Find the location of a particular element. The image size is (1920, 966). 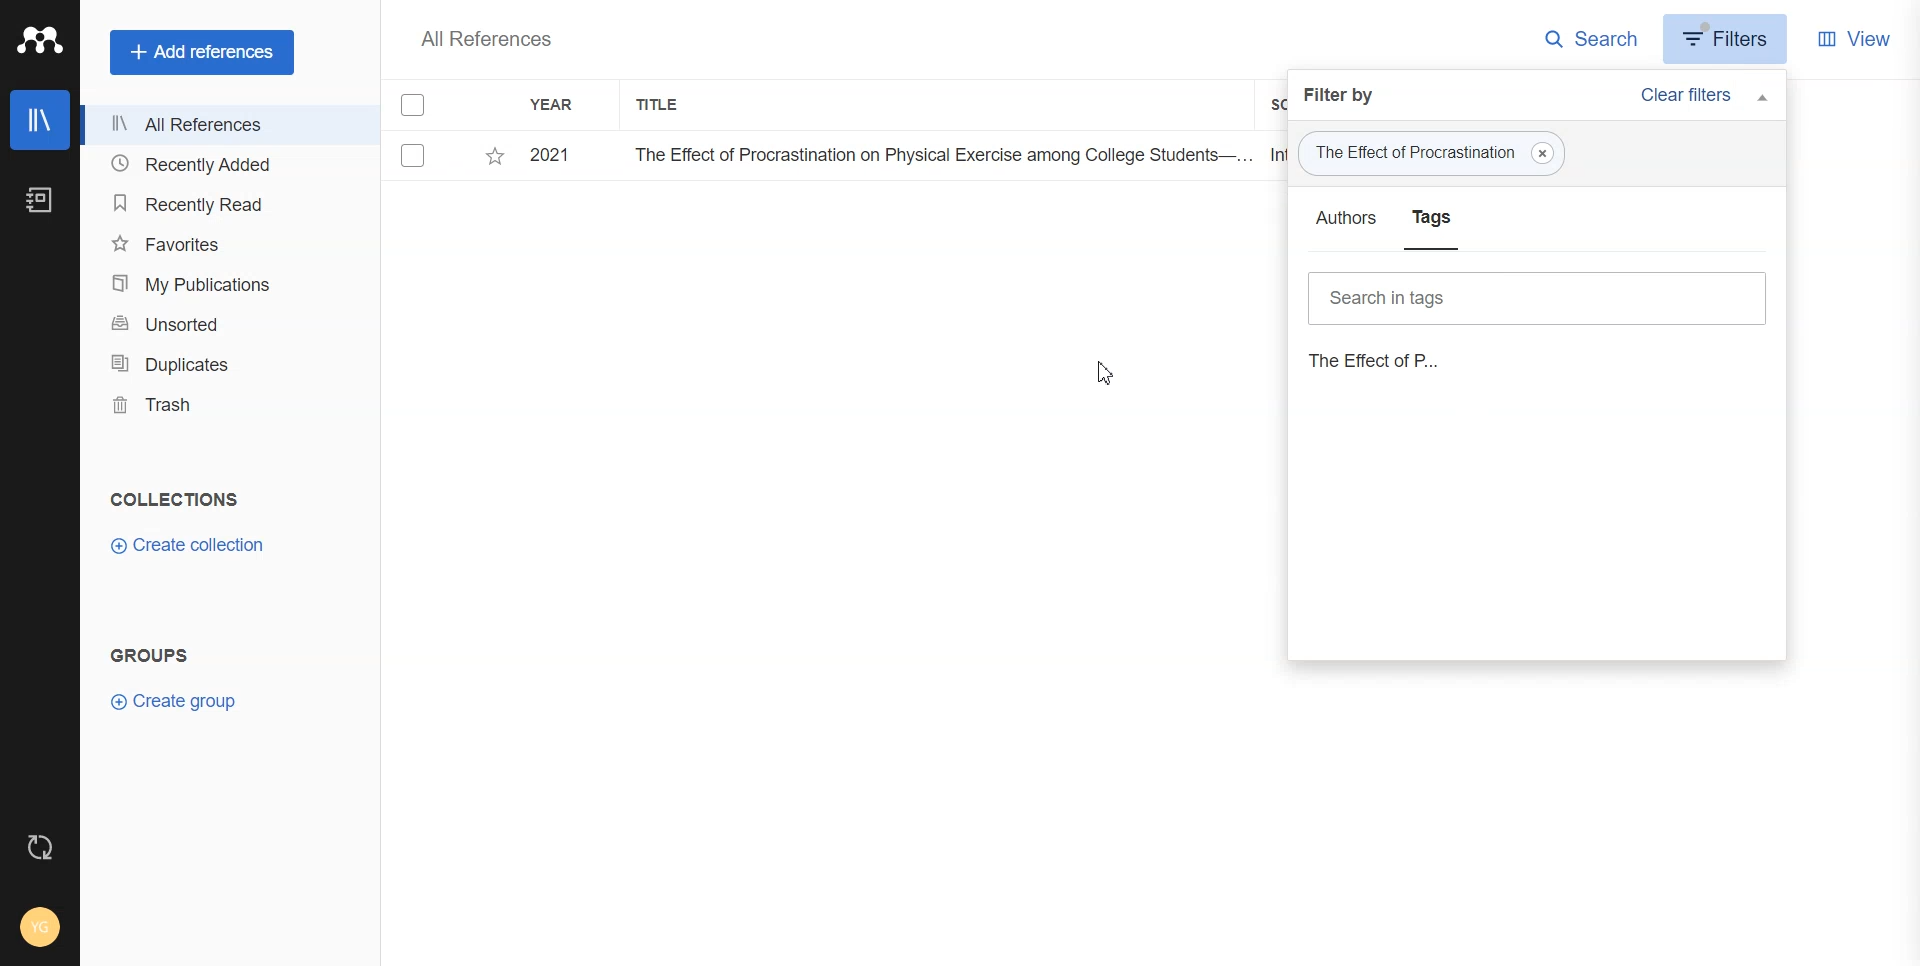

Filters is located at coordinates (1726, 43).